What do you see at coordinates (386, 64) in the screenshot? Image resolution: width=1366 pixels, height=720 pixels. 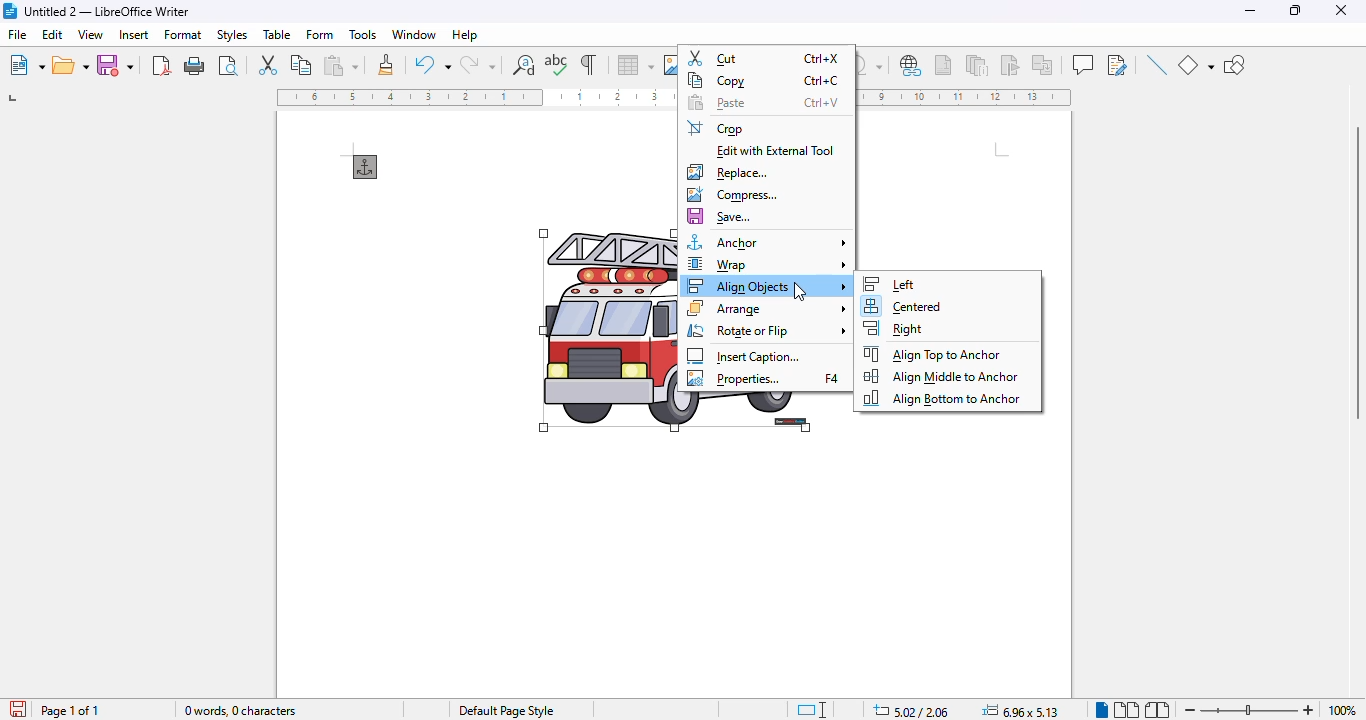 I see `clone formatting` at bounding box center [386, 64].